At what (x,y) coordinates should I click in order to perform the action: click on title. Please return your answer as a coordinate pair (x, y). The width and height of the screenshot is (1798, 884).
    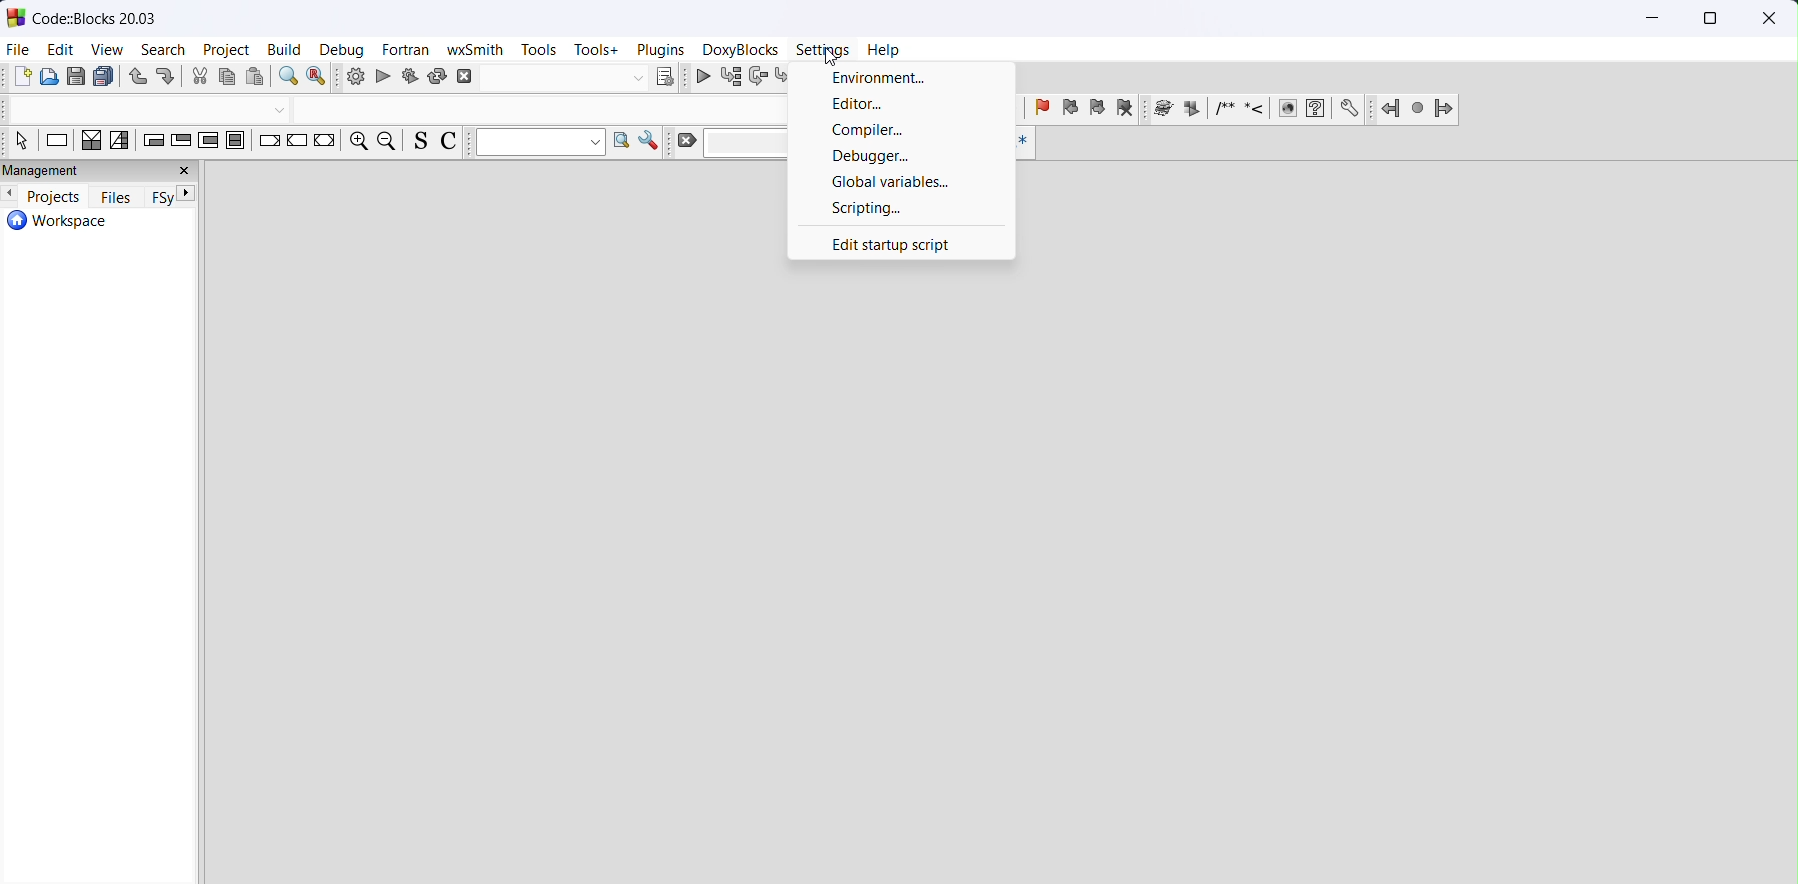
    Looking at the image, I should click on (96, 17).